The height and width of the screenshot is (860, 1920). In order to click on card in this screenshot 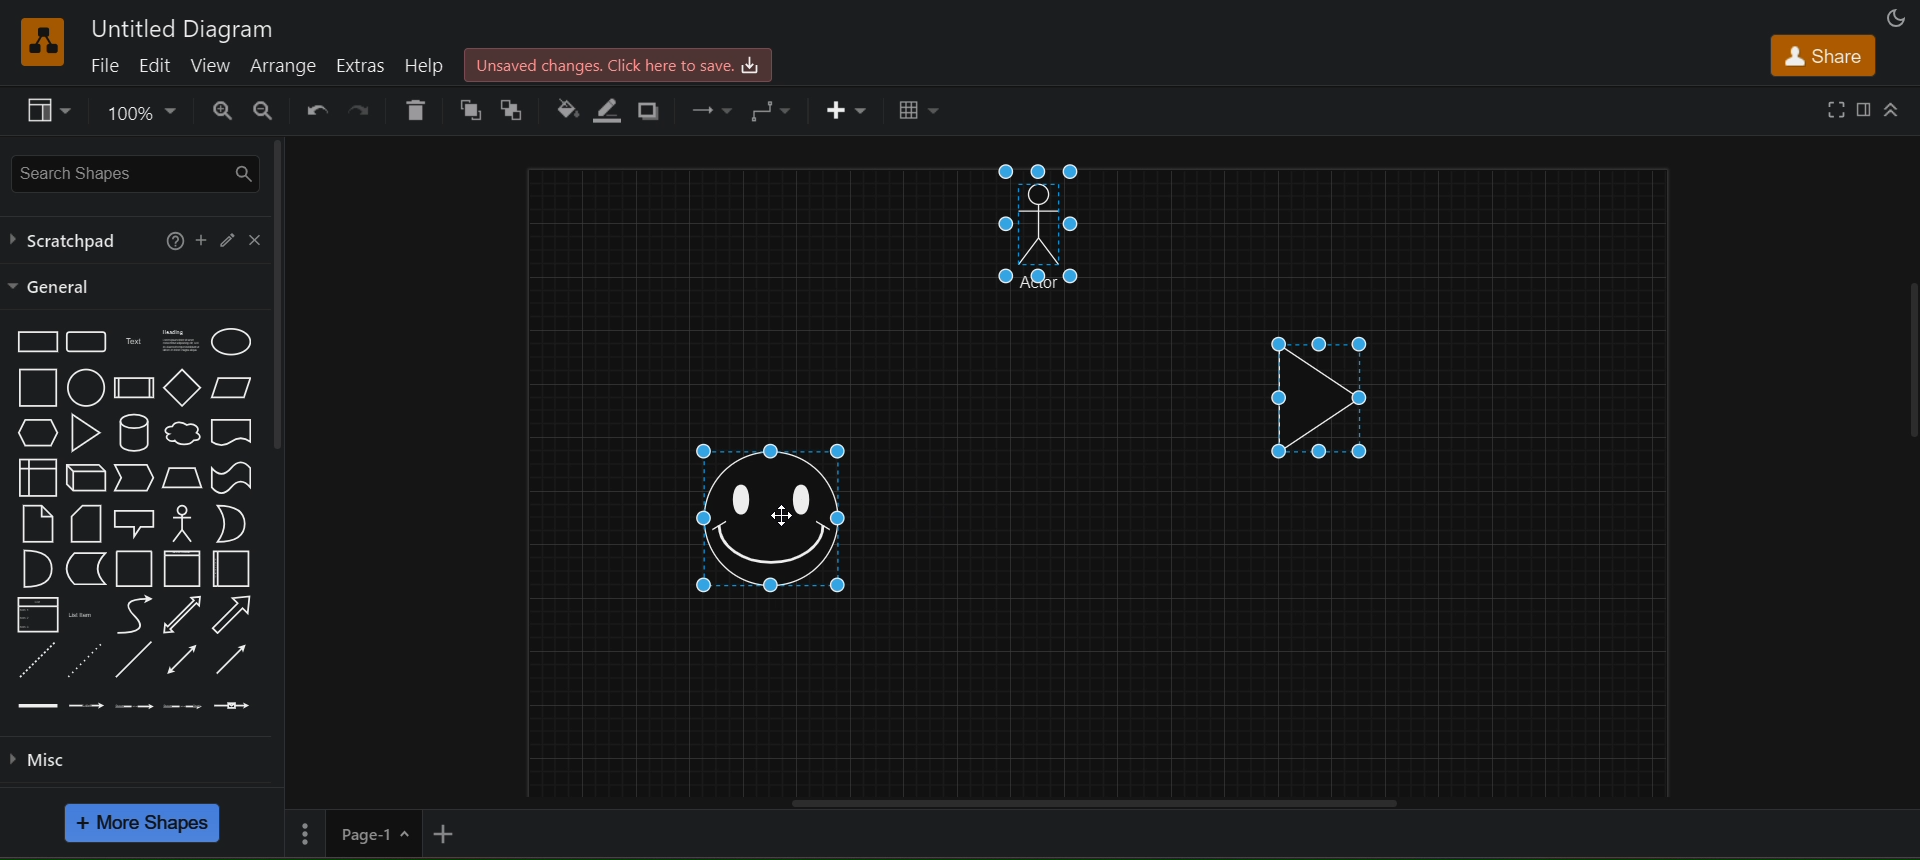, I will do `click(81, 521)`.